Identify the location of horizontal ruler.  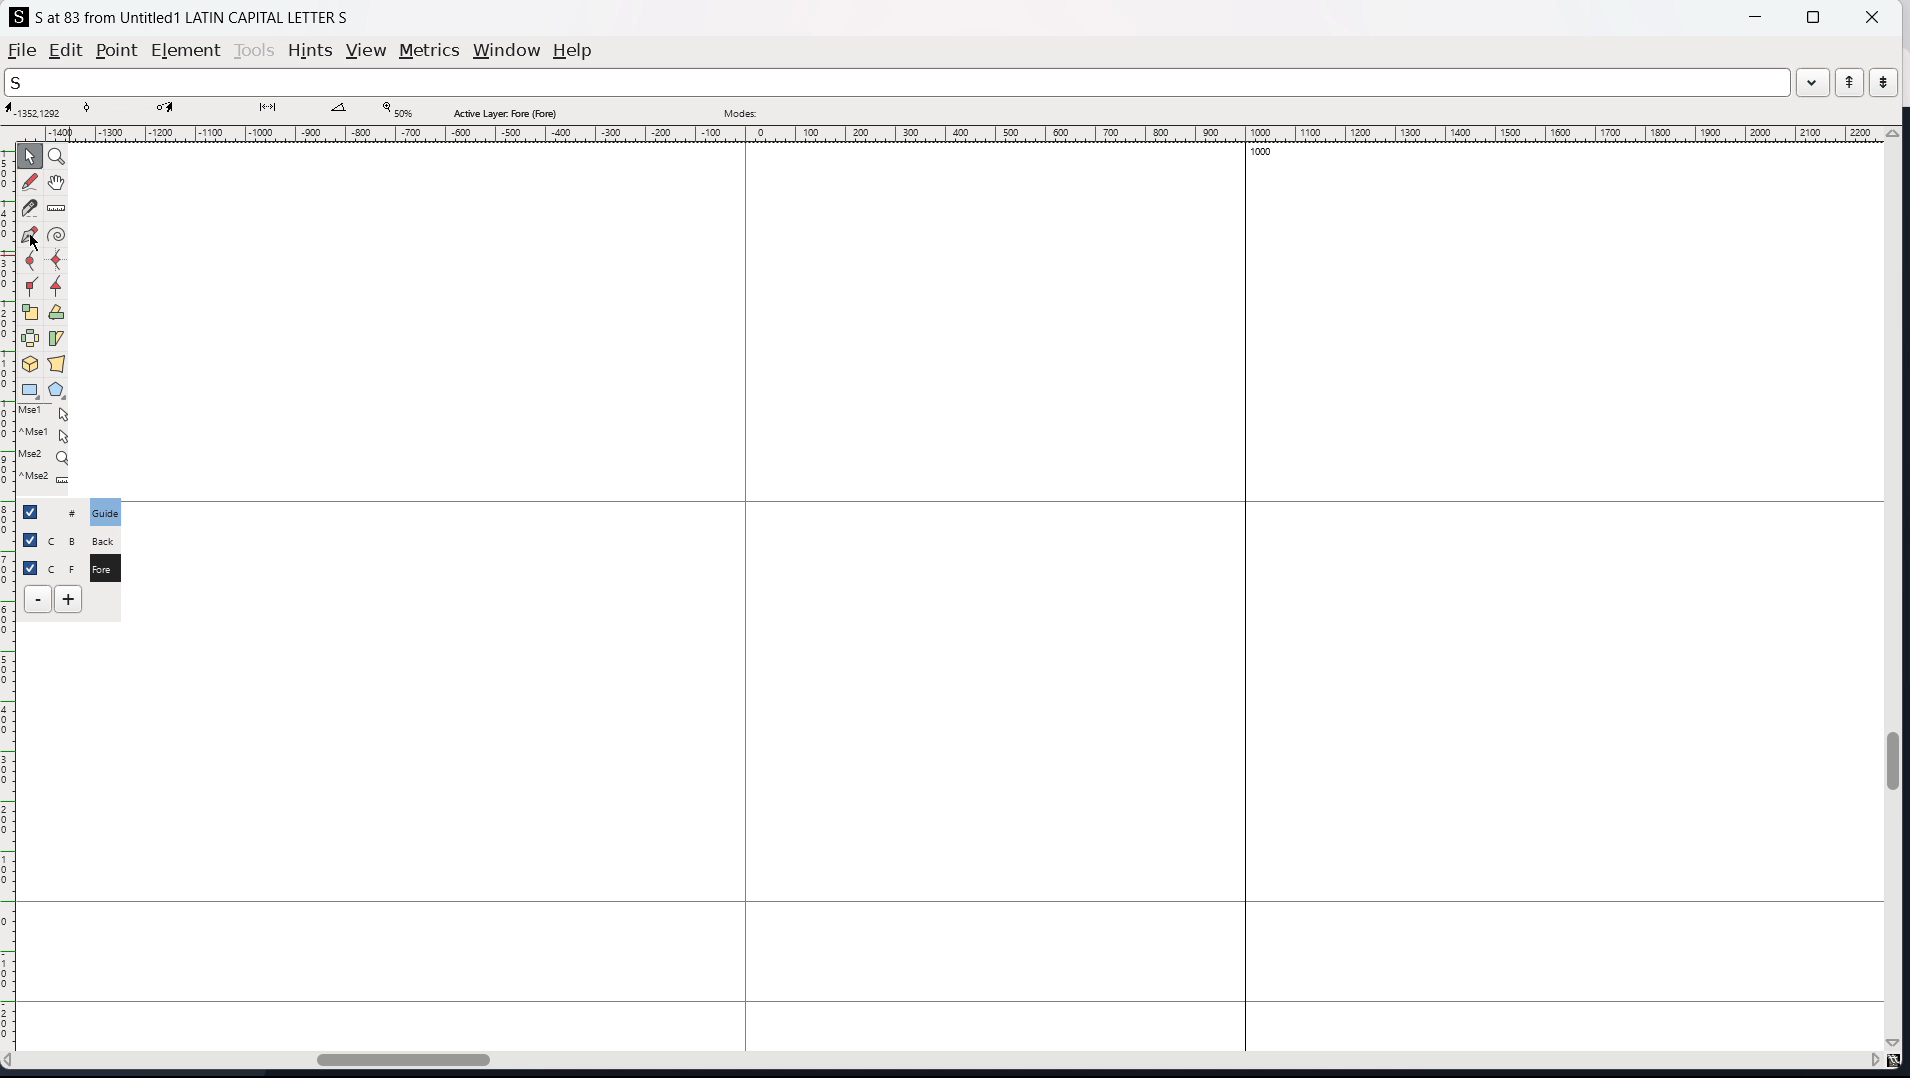
(945, 134).